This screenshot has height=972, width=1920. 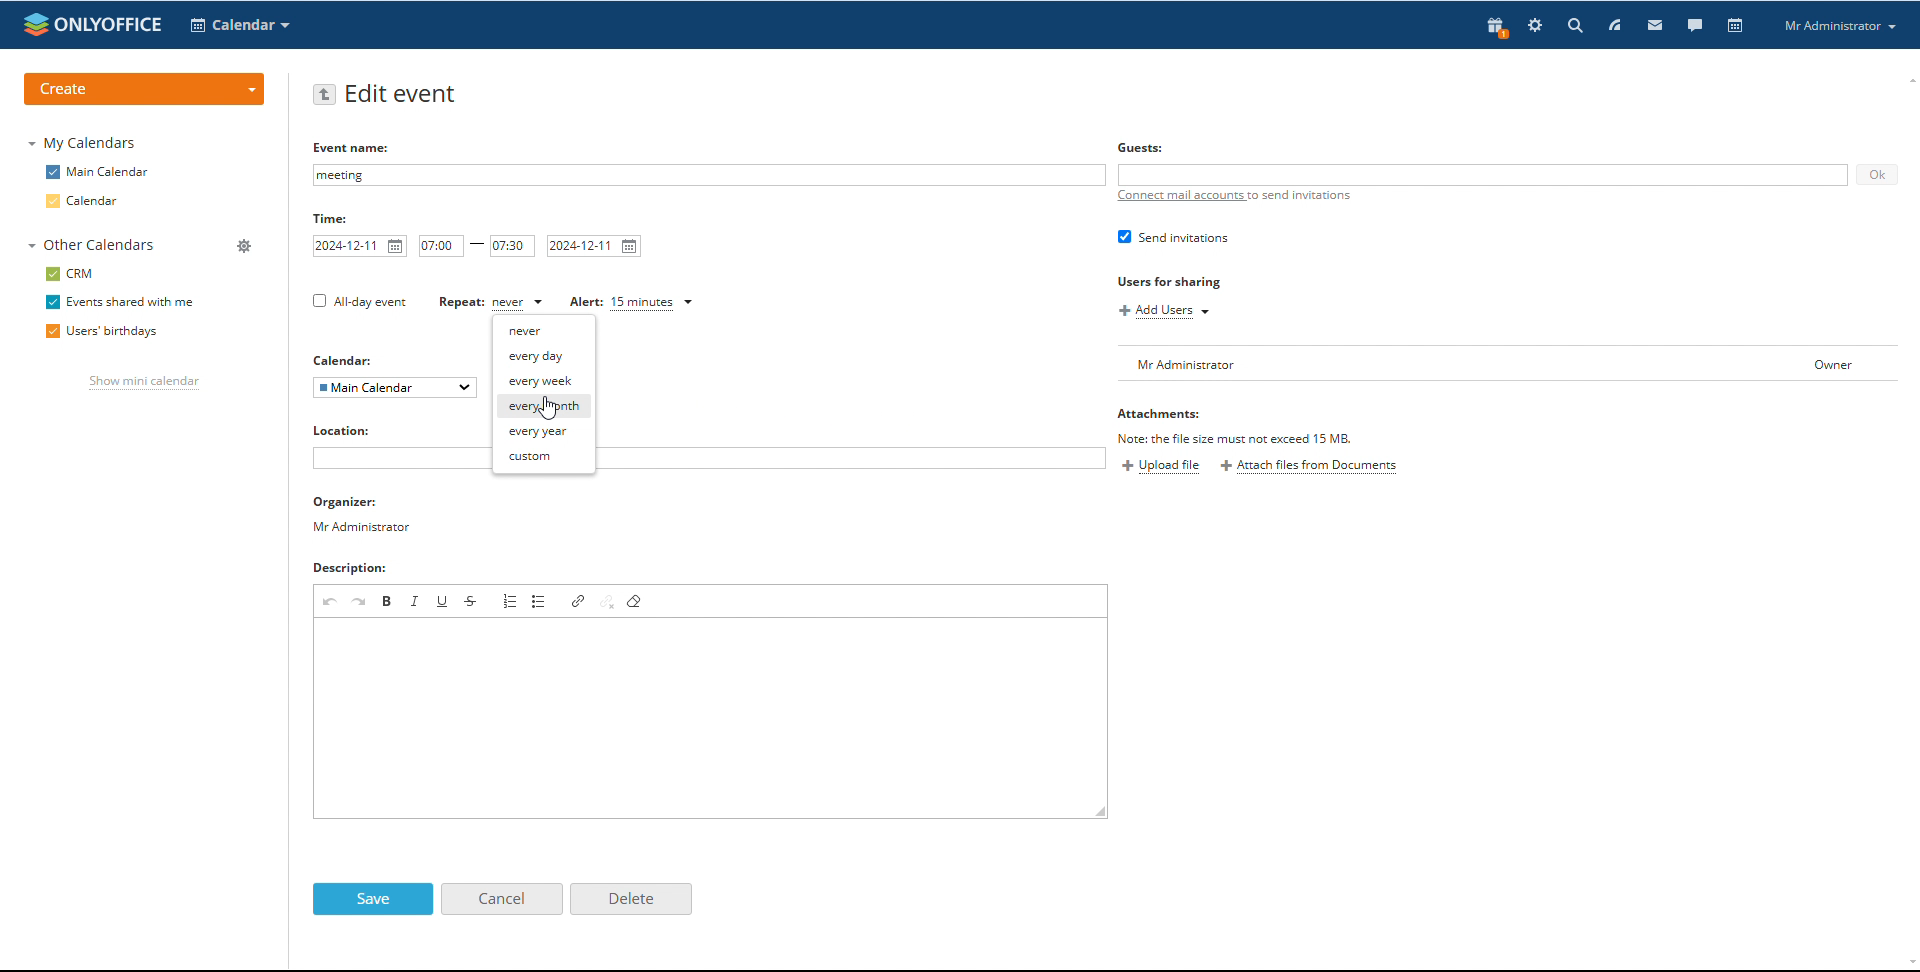 I want to click on Users for sharing, so click(x=1172, y=283).